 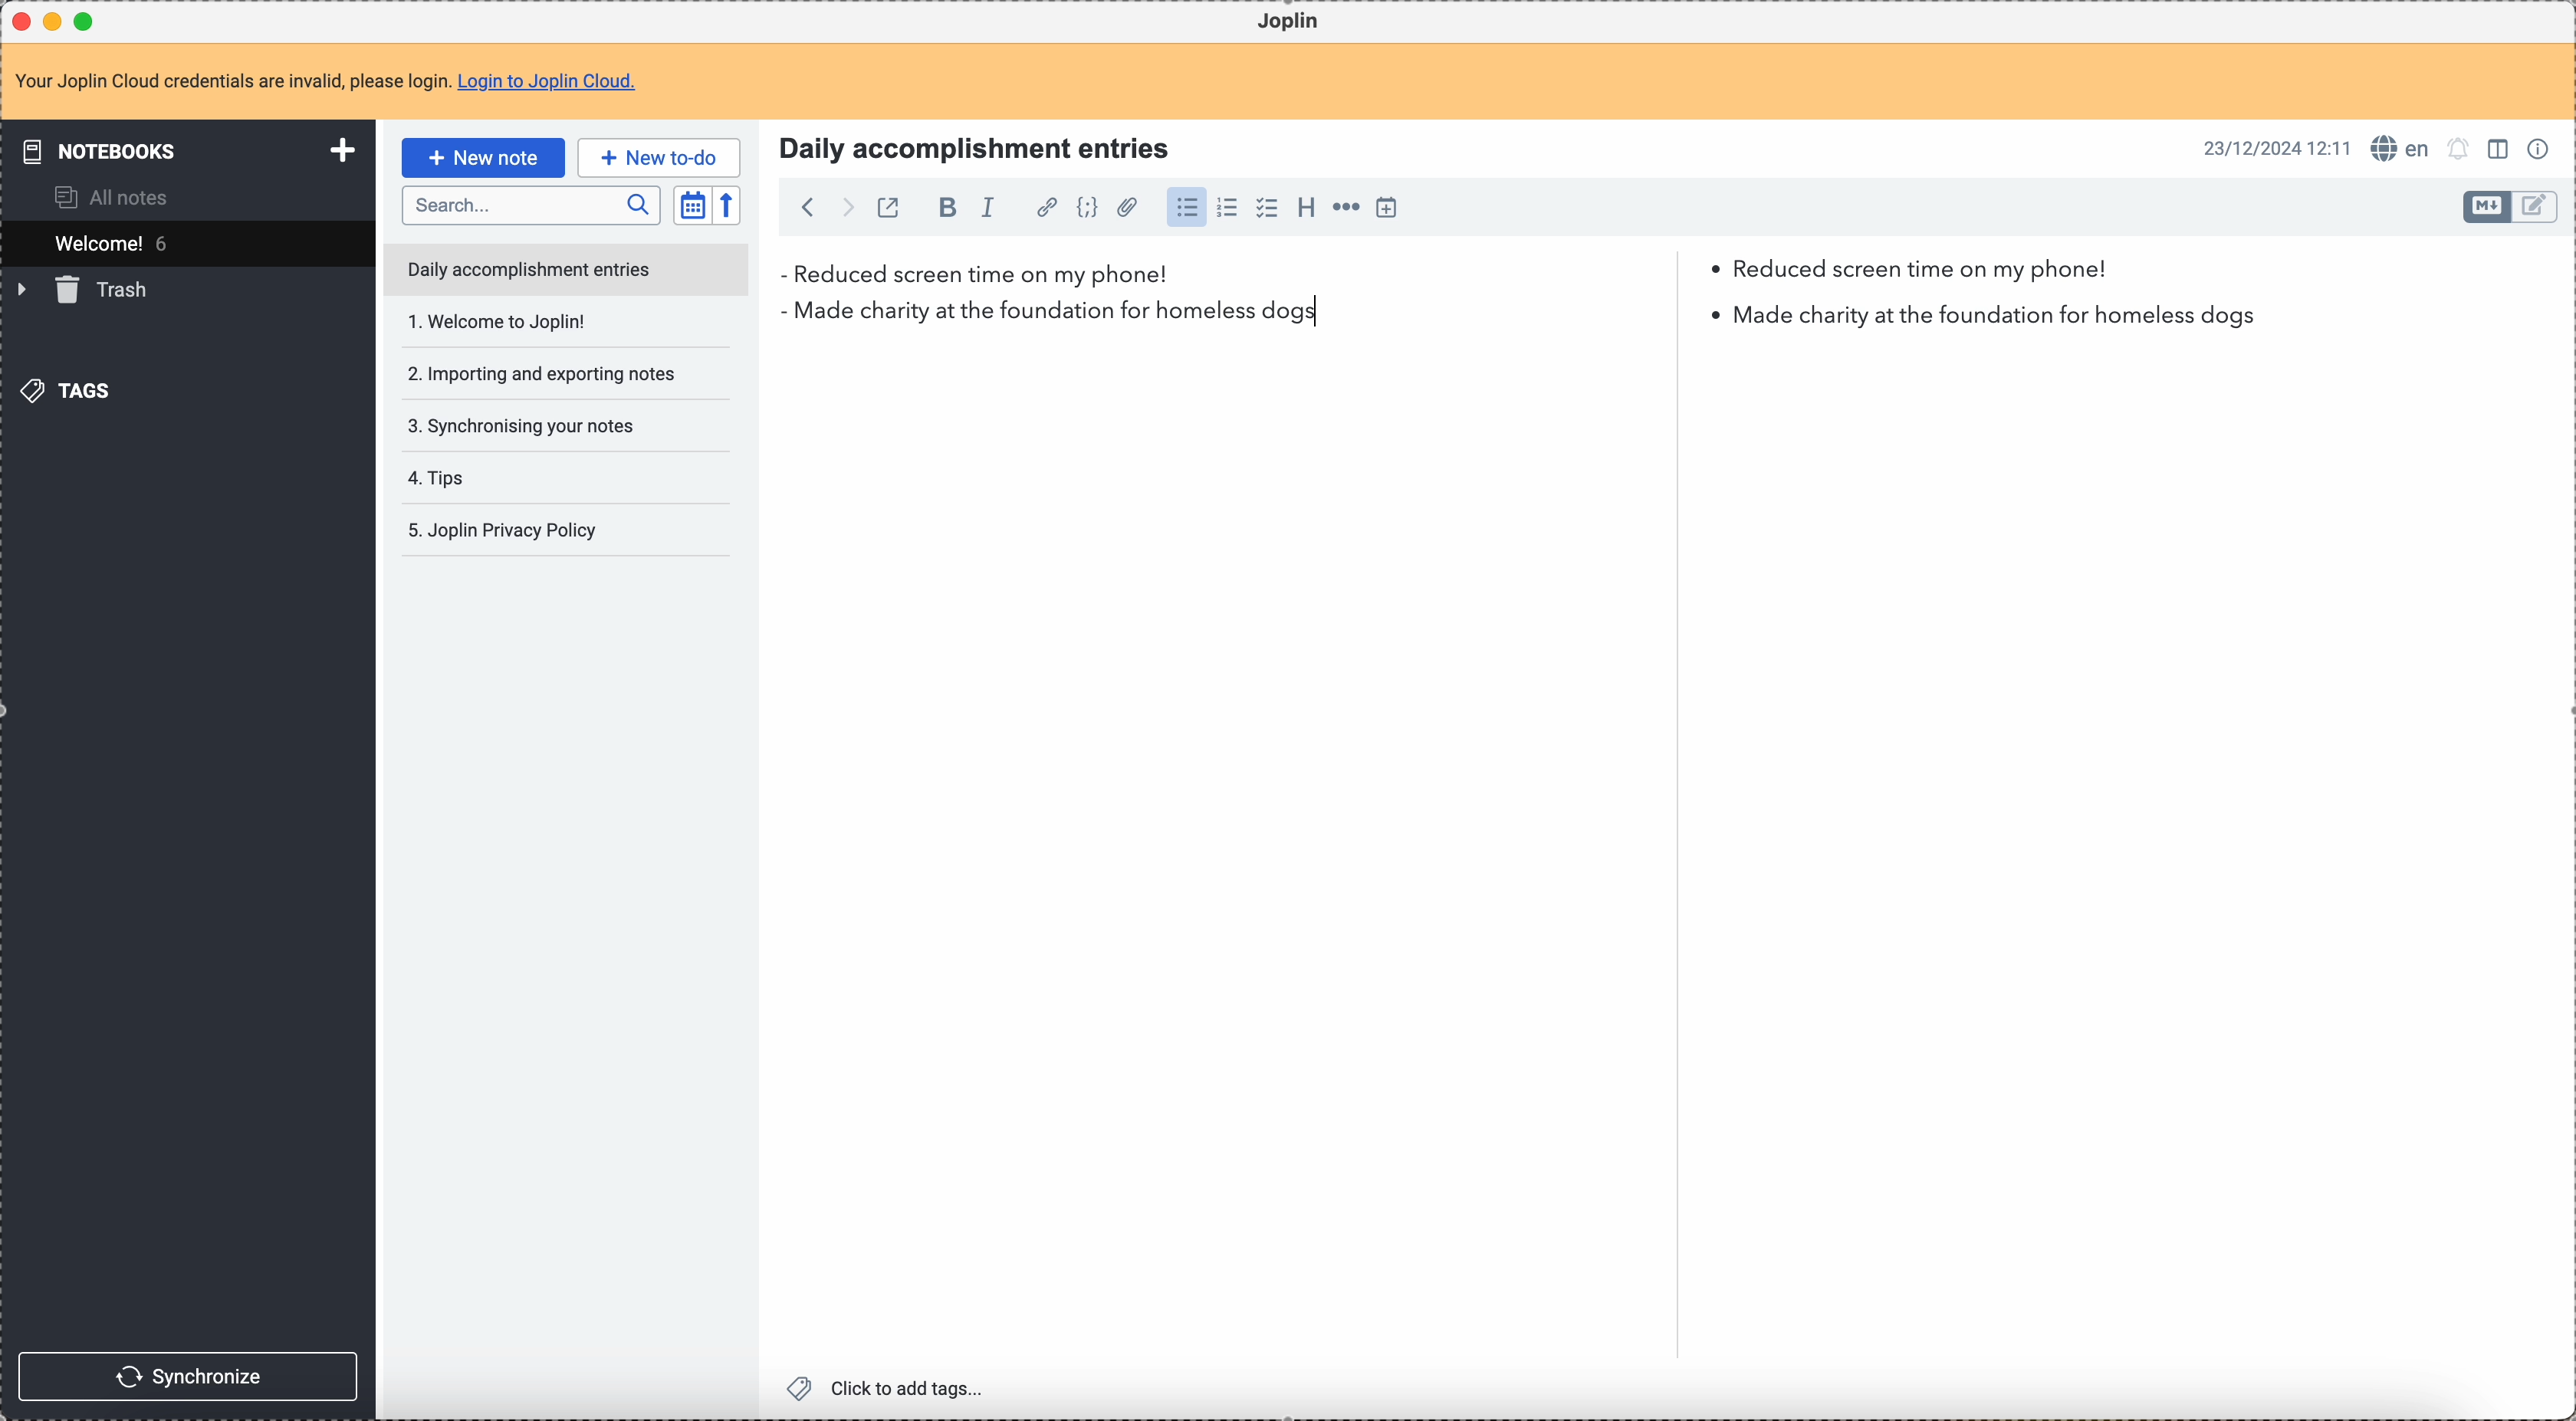 What do you see at coordinates (1127, 208) in the screenshot?
I see `attach file` at bounding box center [1127, 208].